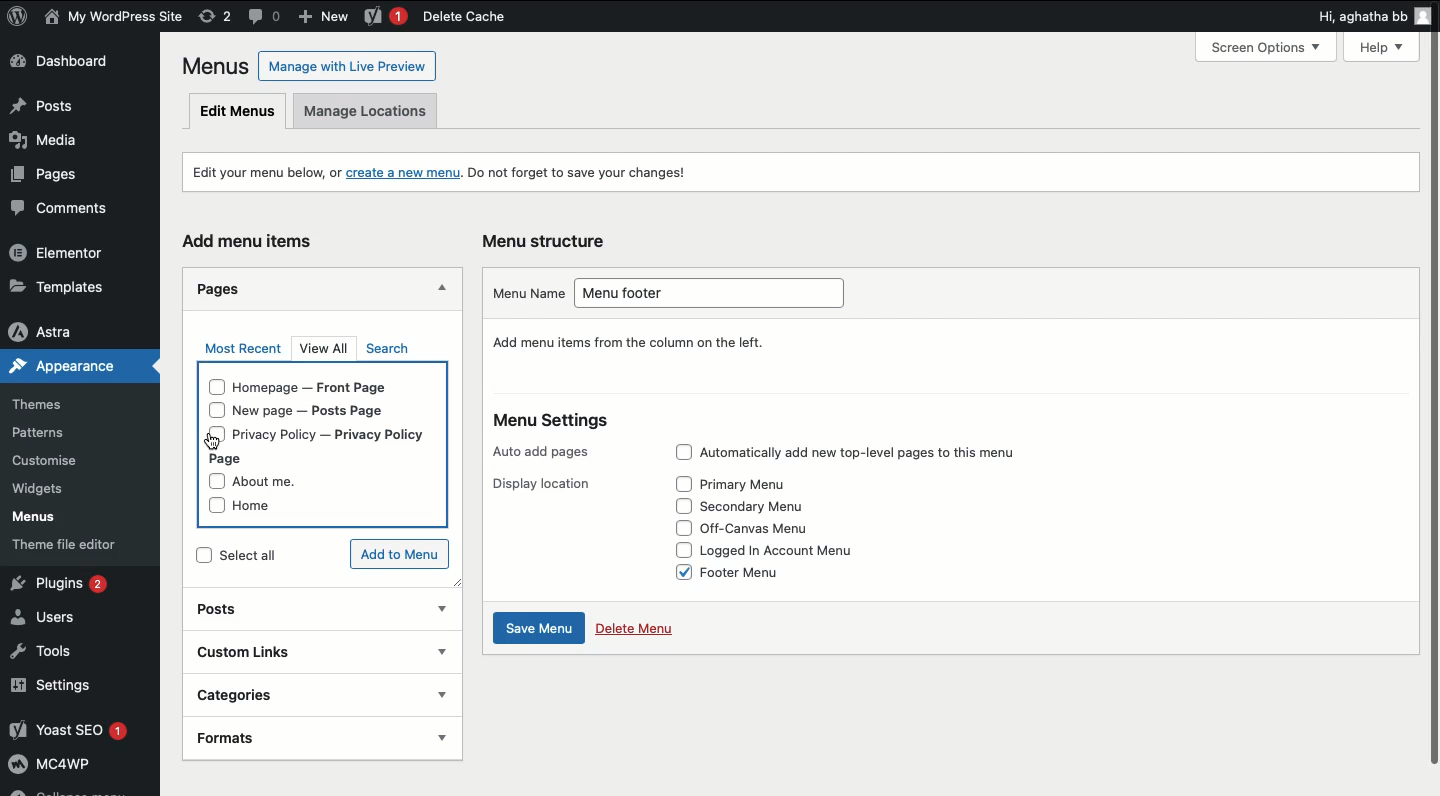  What do you see at coordinates (50, 652) in the screenshot?
I see `Tools` at bounding box center [50, 652].